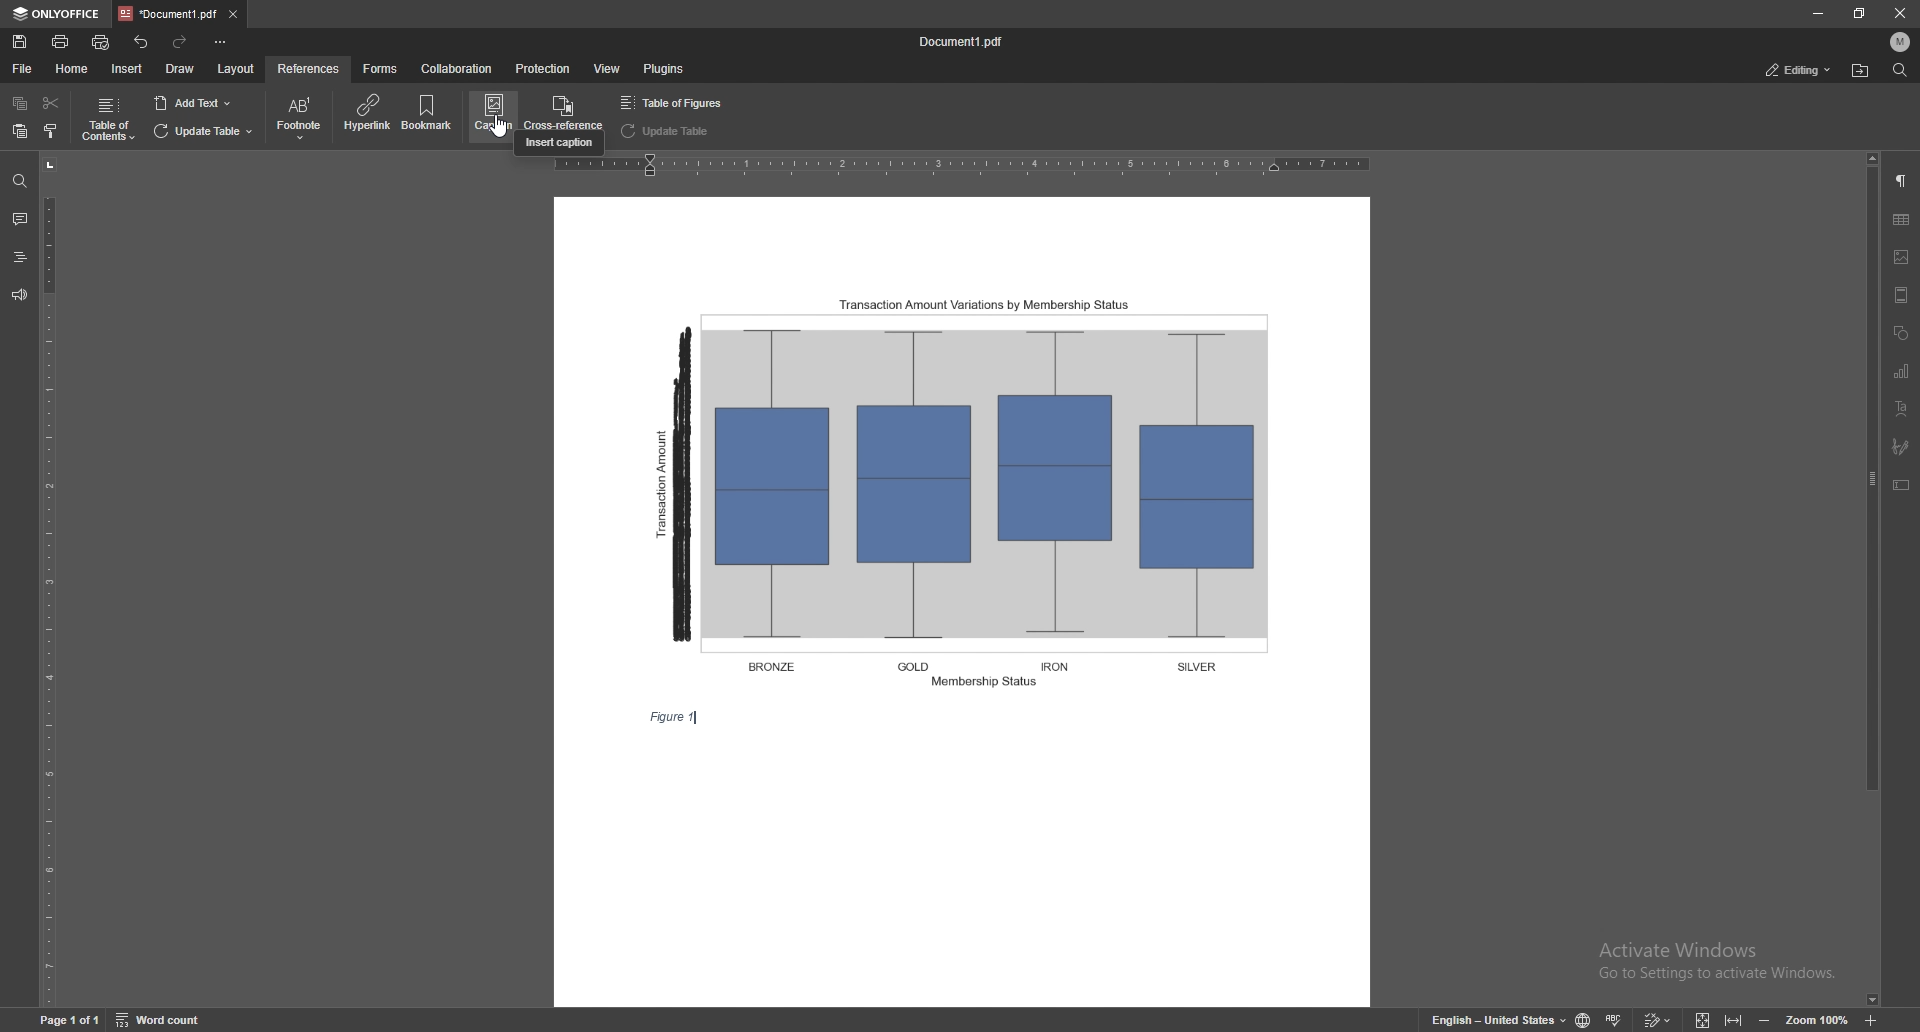 The width and height of the screenshot is (1920, 1032). Describe the element at coordinates (1898, 13) in the screenshot. I see `close` at that location.